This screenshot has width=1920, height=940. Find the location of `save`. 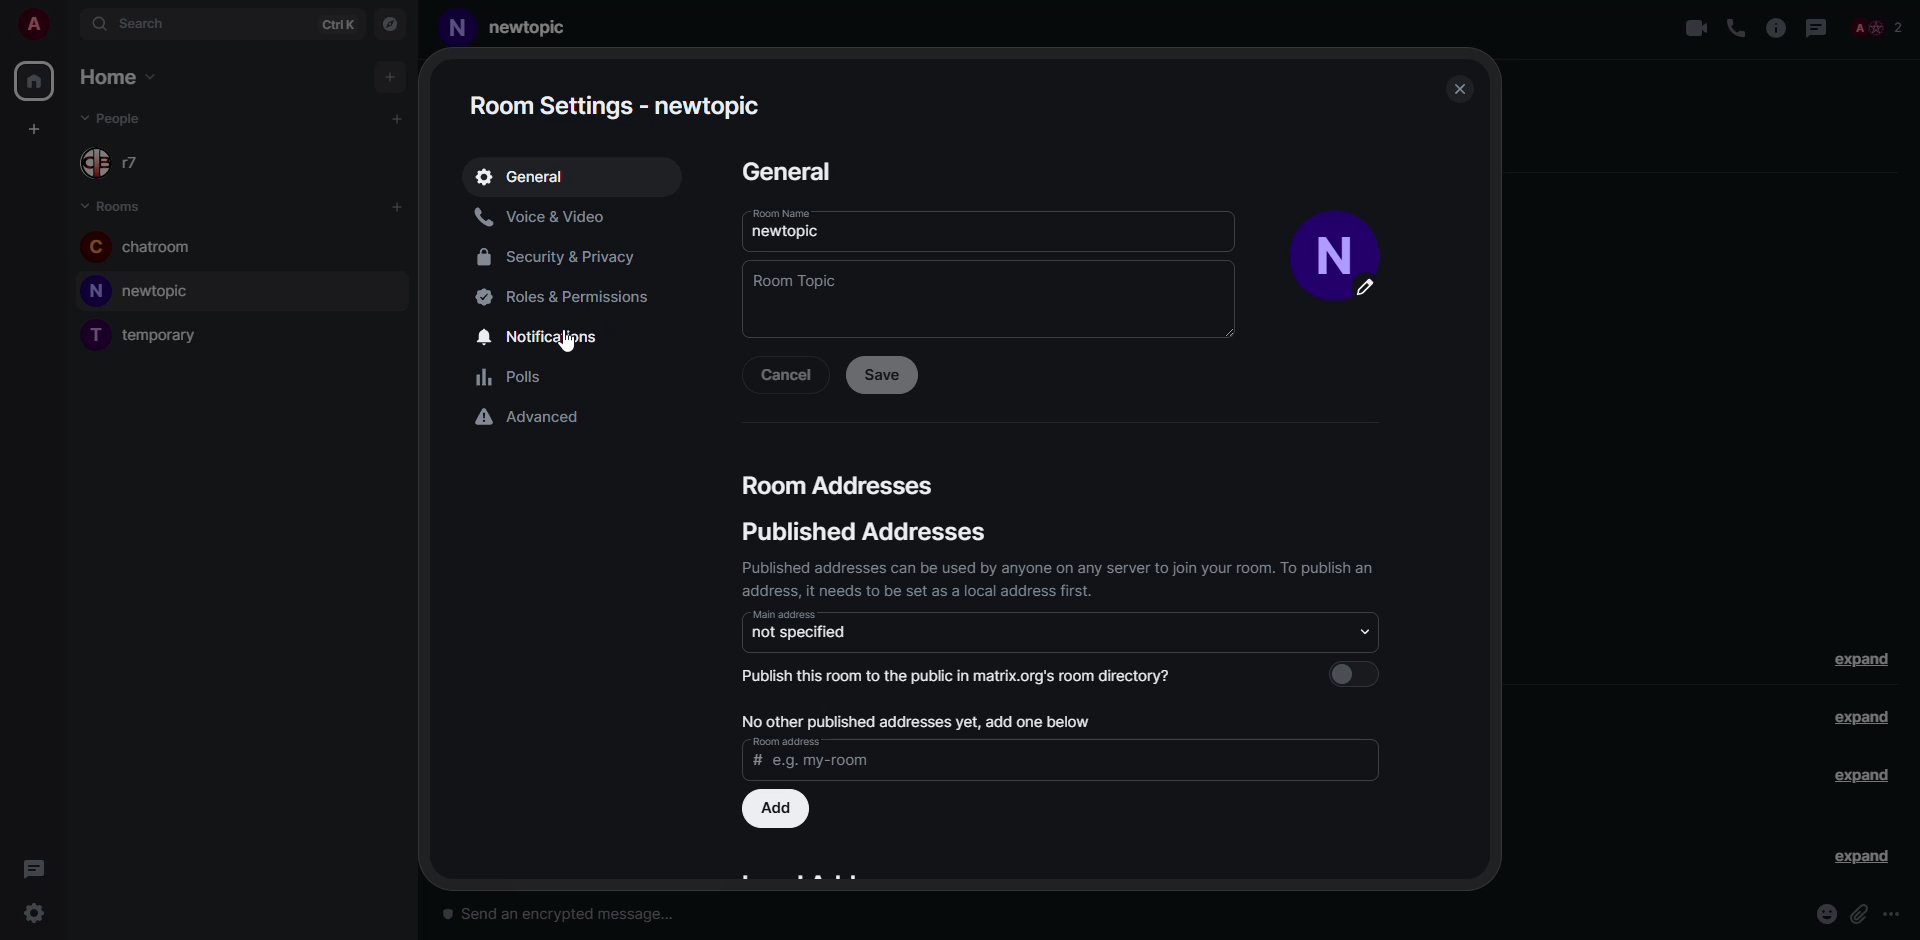

save is located at coordinates (883, 373).